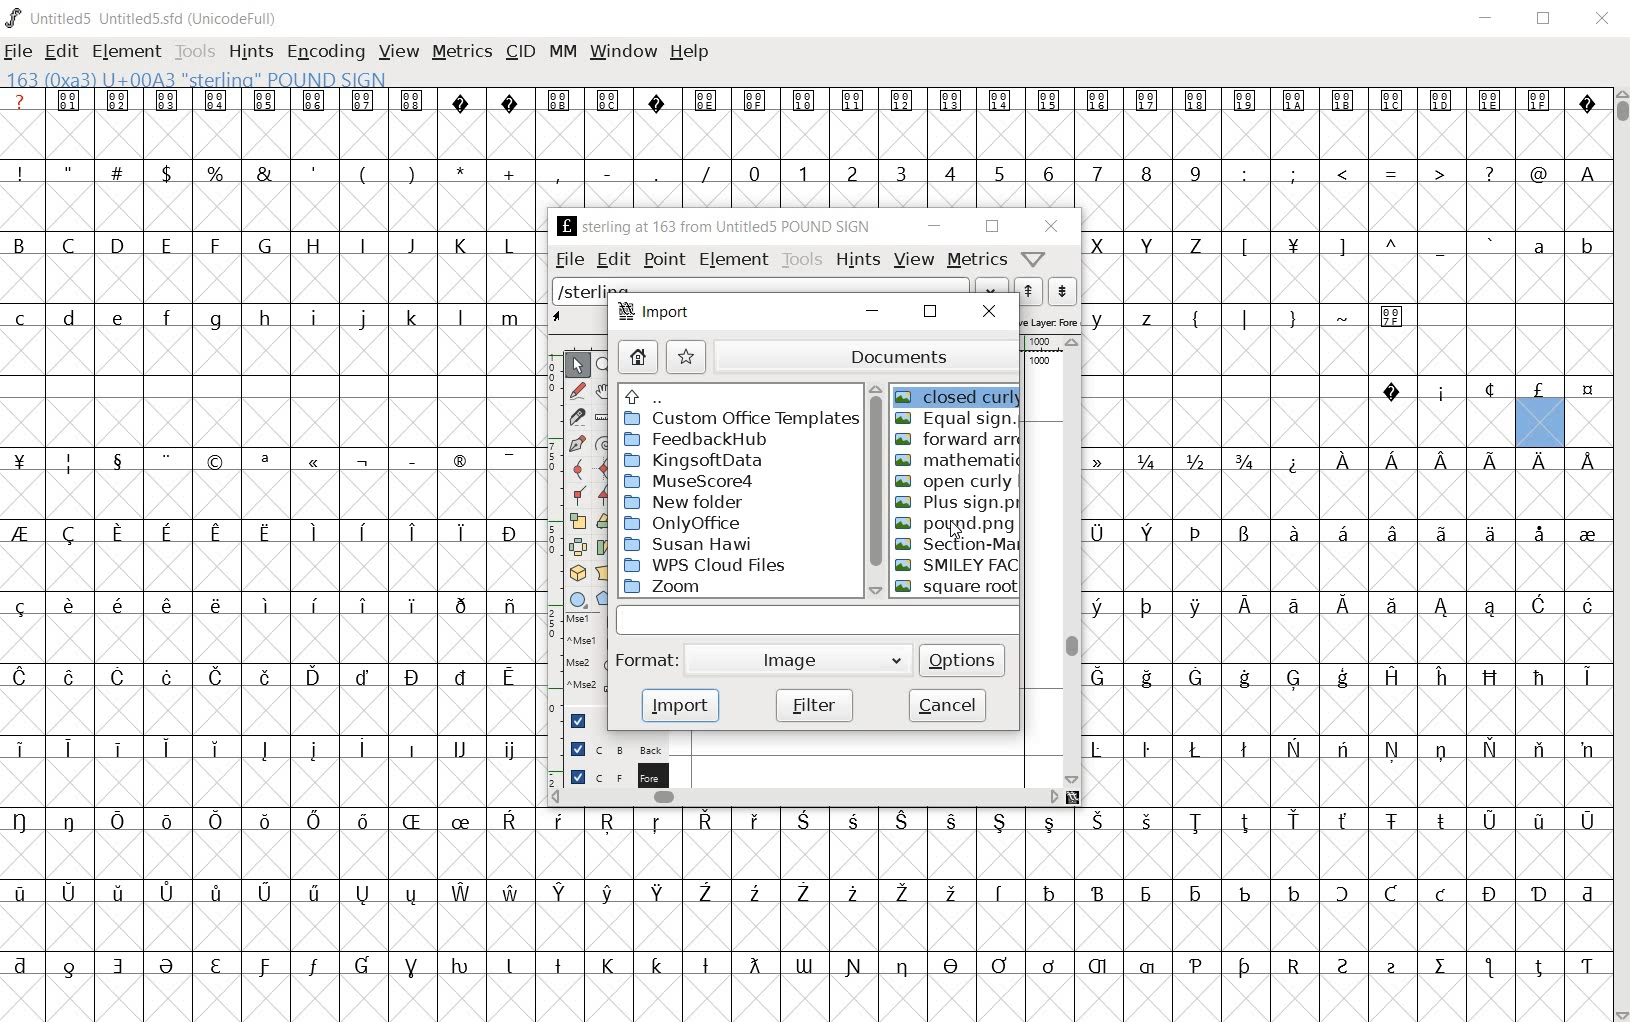  I want to click on /sterling, so click(762, 286).